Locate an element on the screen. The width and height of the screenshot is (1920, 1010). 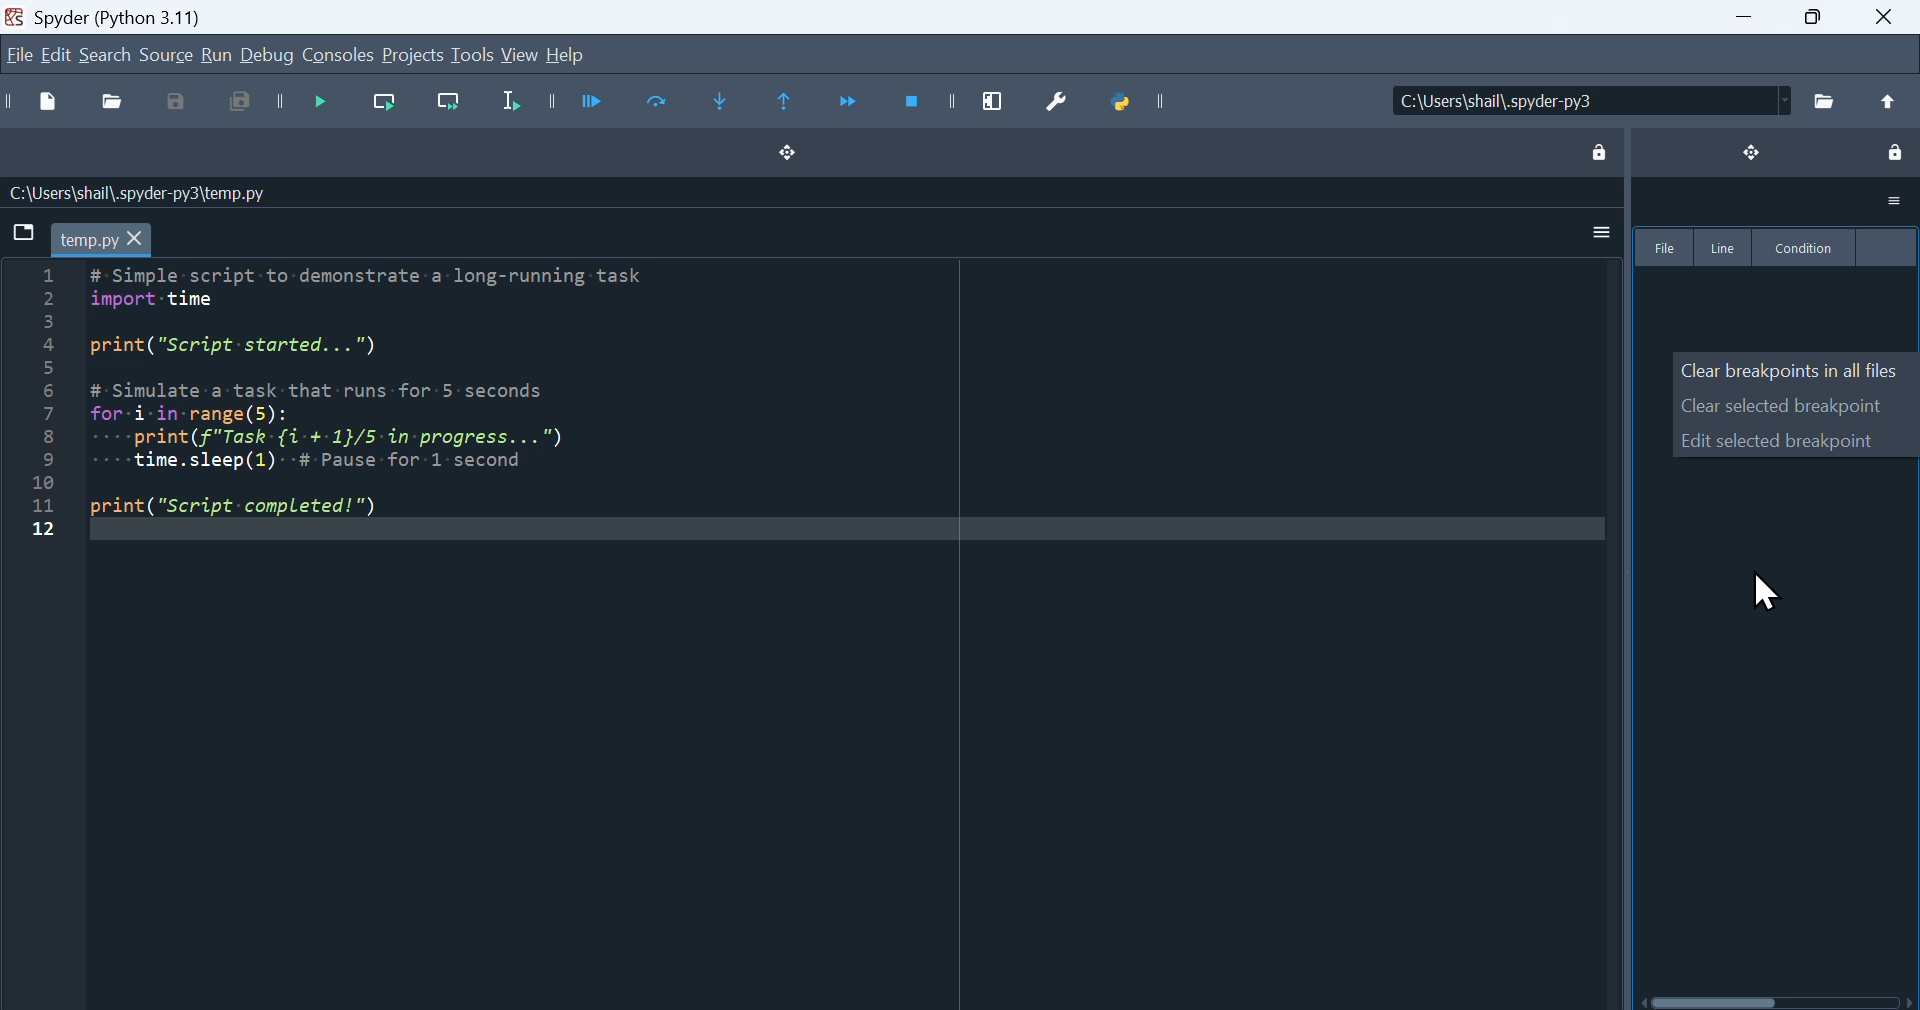
Run is located at coordinates (217, 53).